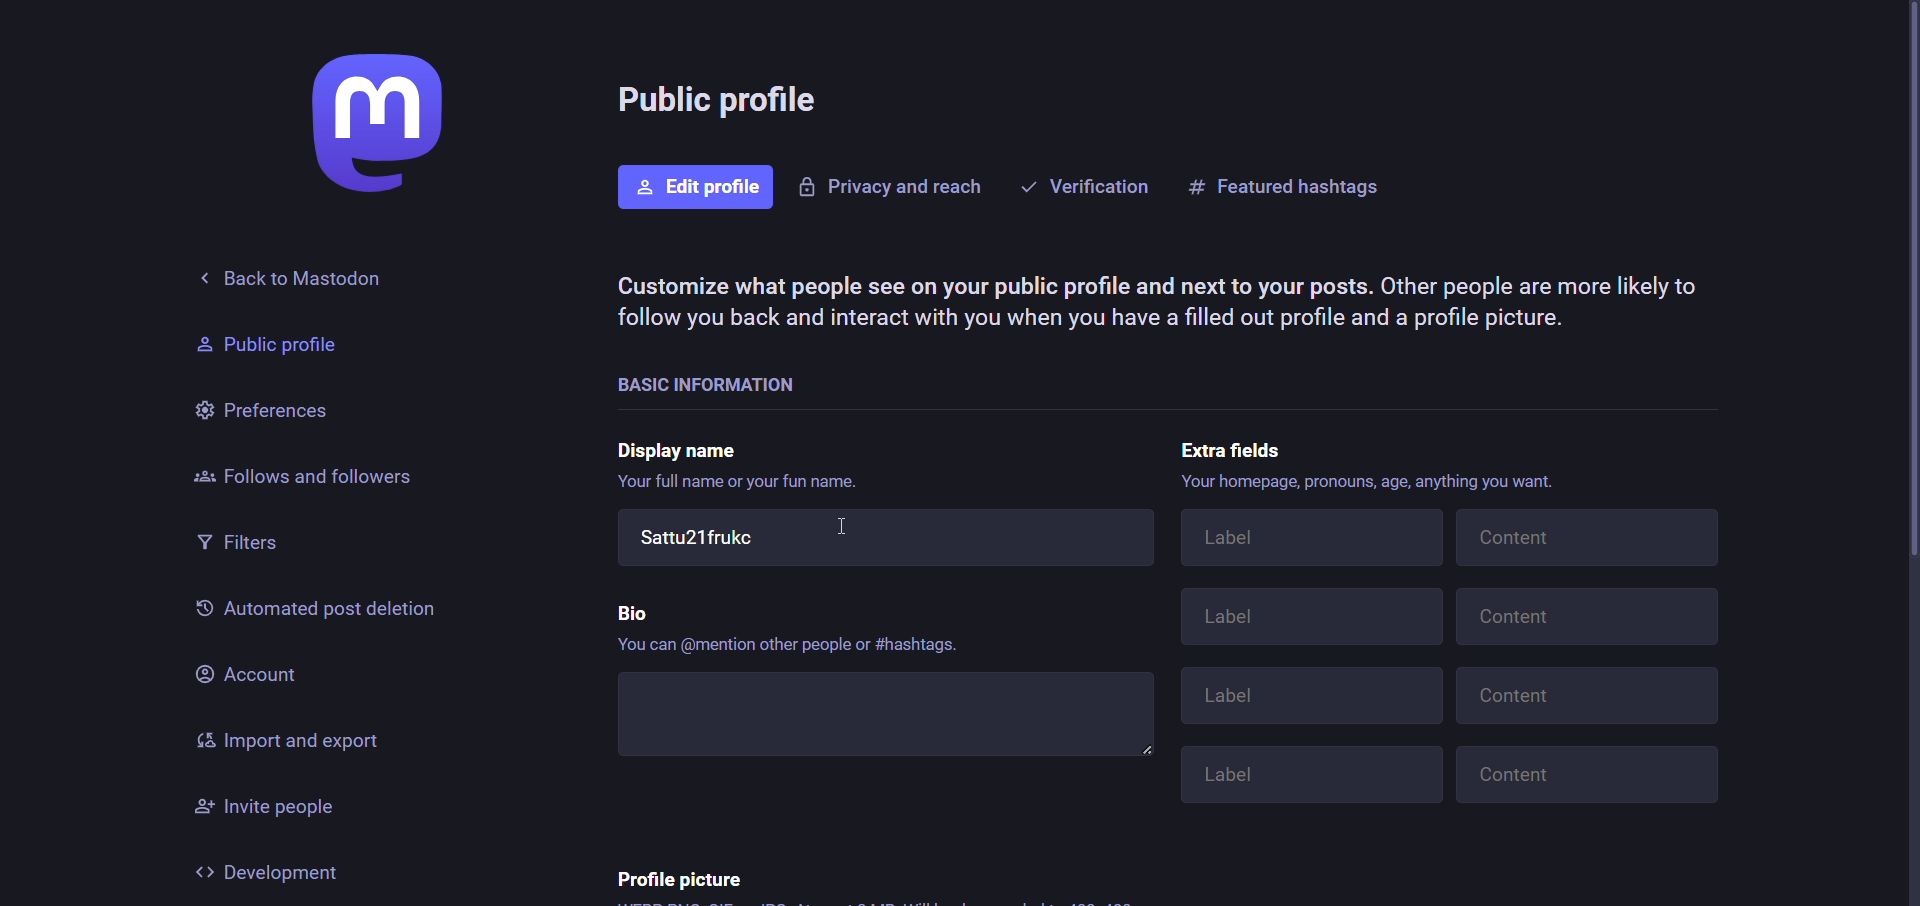  Describe the element at coordinates (1312, 619) in the screenshot. I see `Label` at that location.